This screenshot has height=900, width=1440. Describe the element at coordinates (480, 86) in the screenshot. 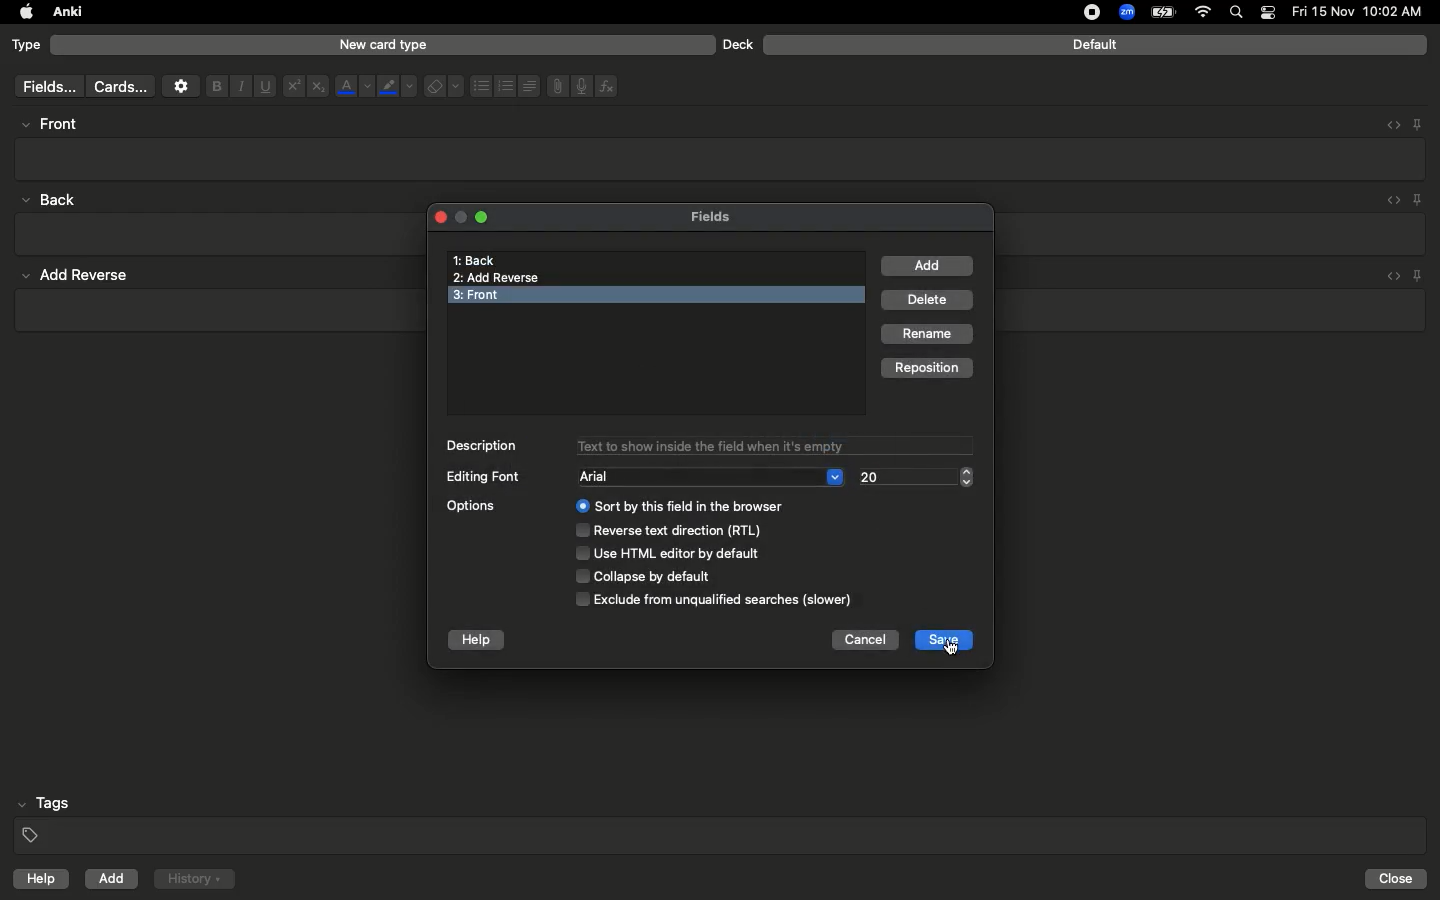

I see `Bullet` at that location.